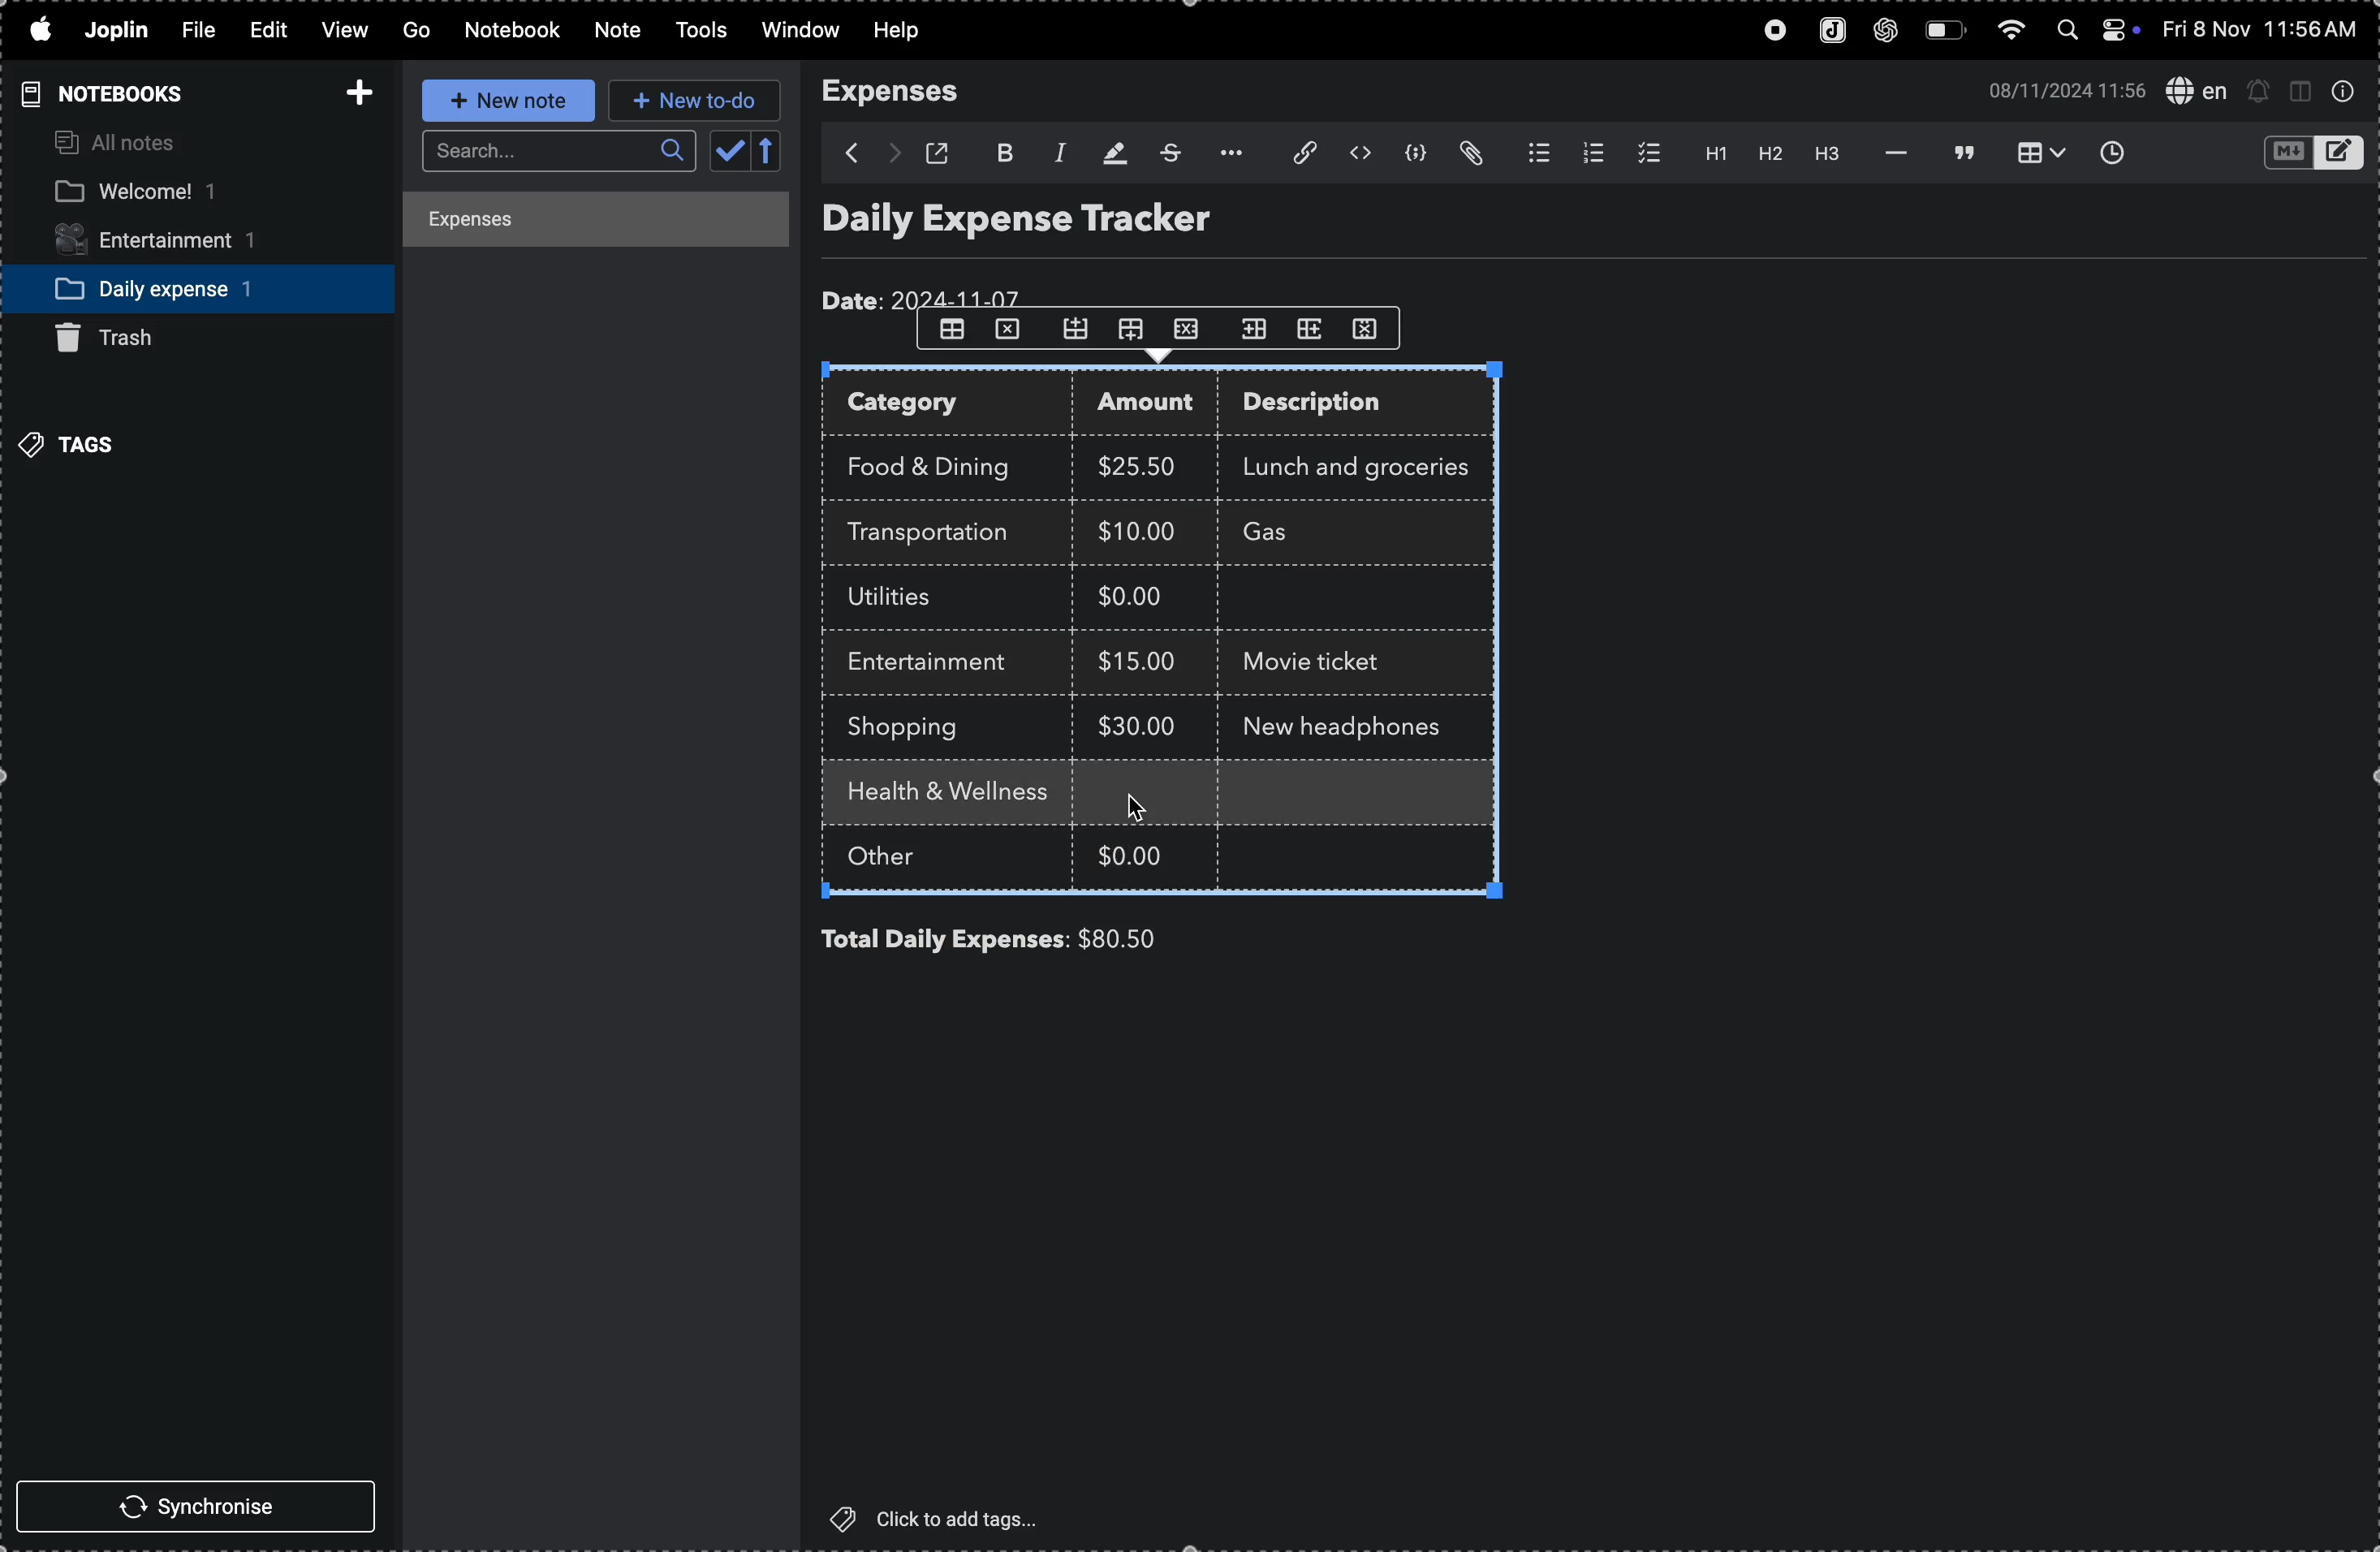  Describe the element at coordinates (122, 338) in the screenshot. I see `trash` at that location.